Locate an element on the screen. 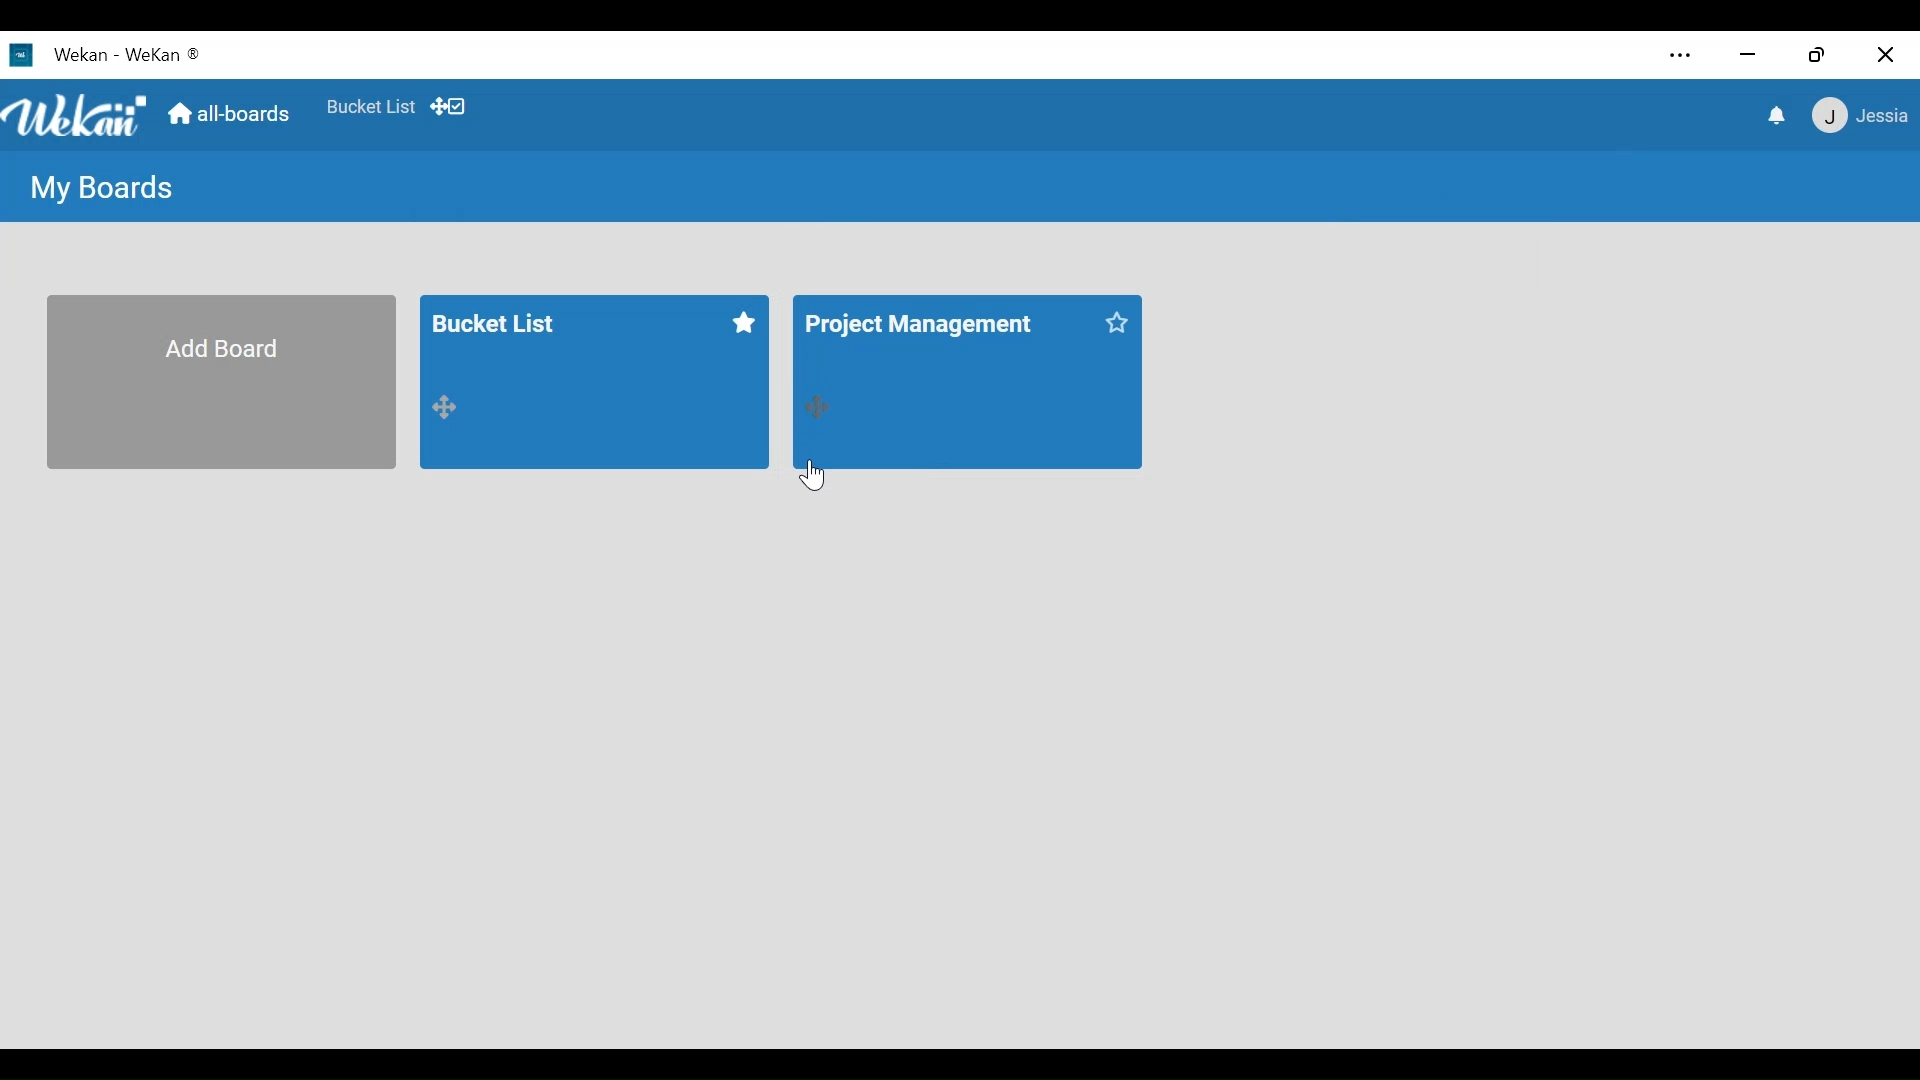  all-boards is located at coordinates (238, 116).